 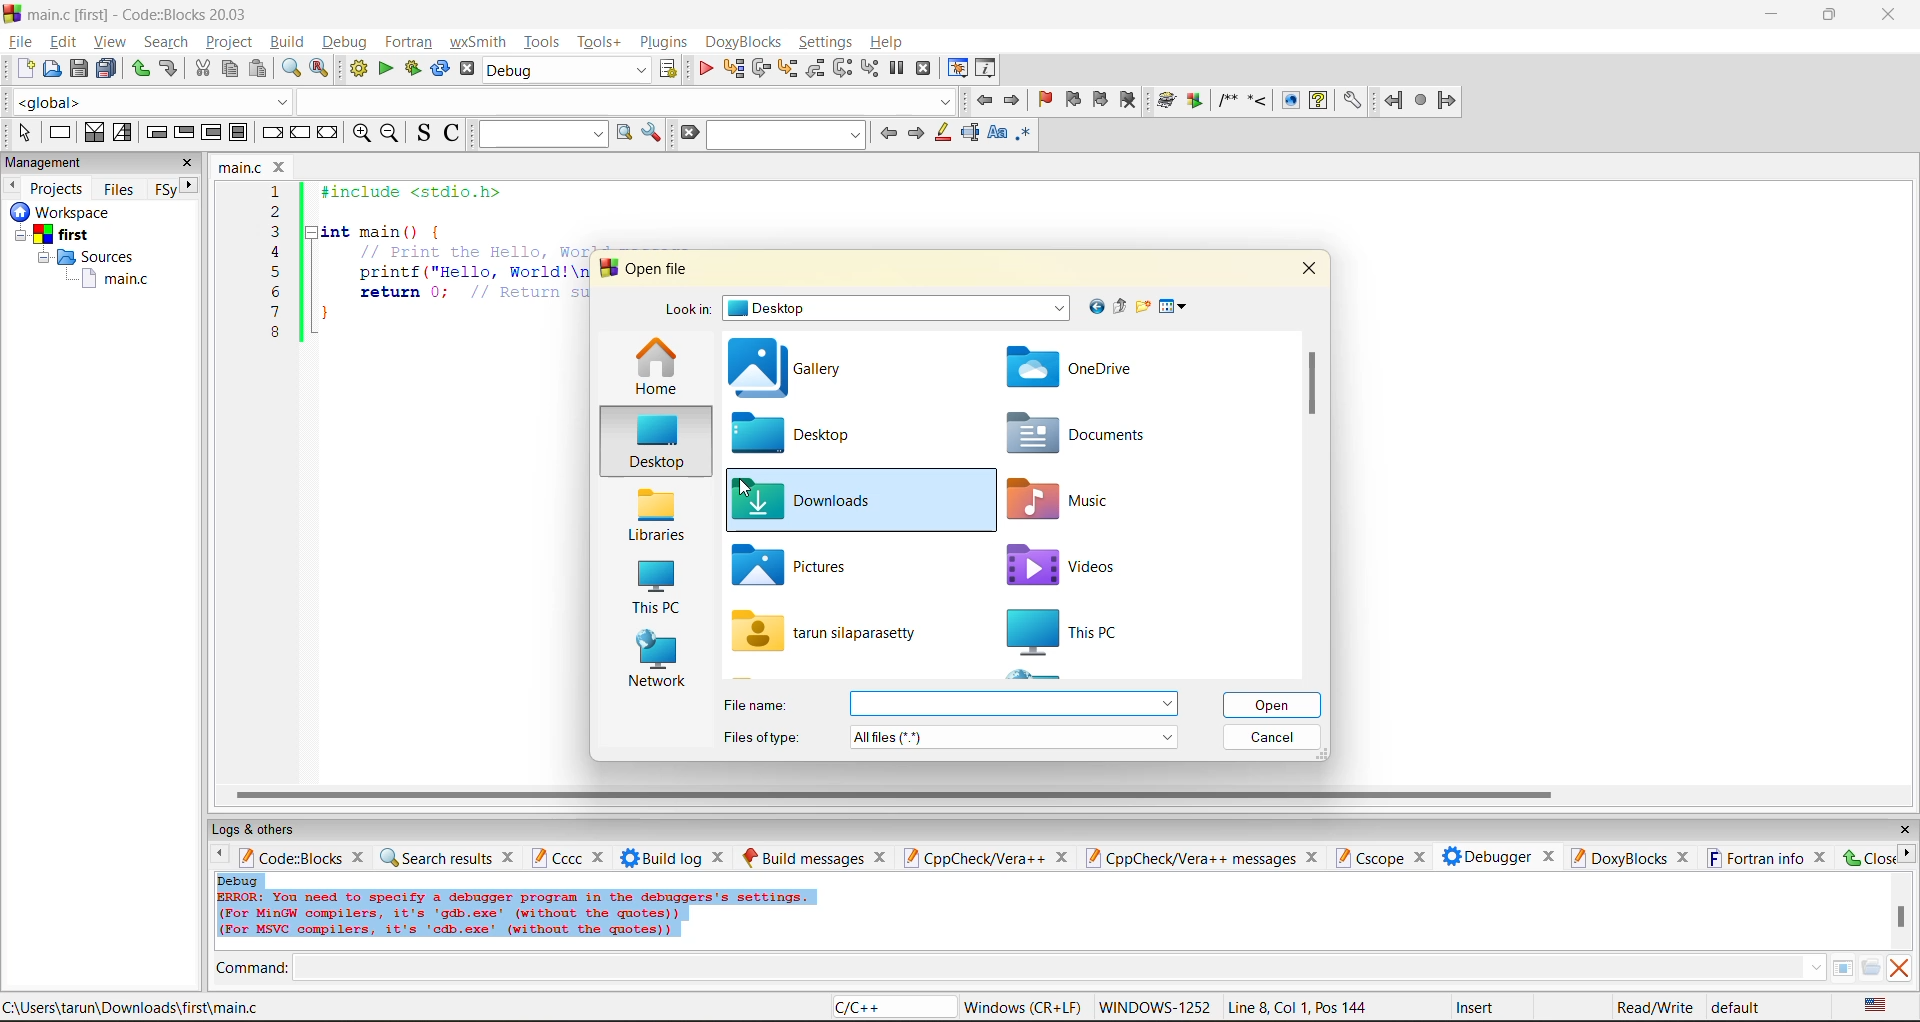 I want to click on this pc, so click(x=1092, y=633).